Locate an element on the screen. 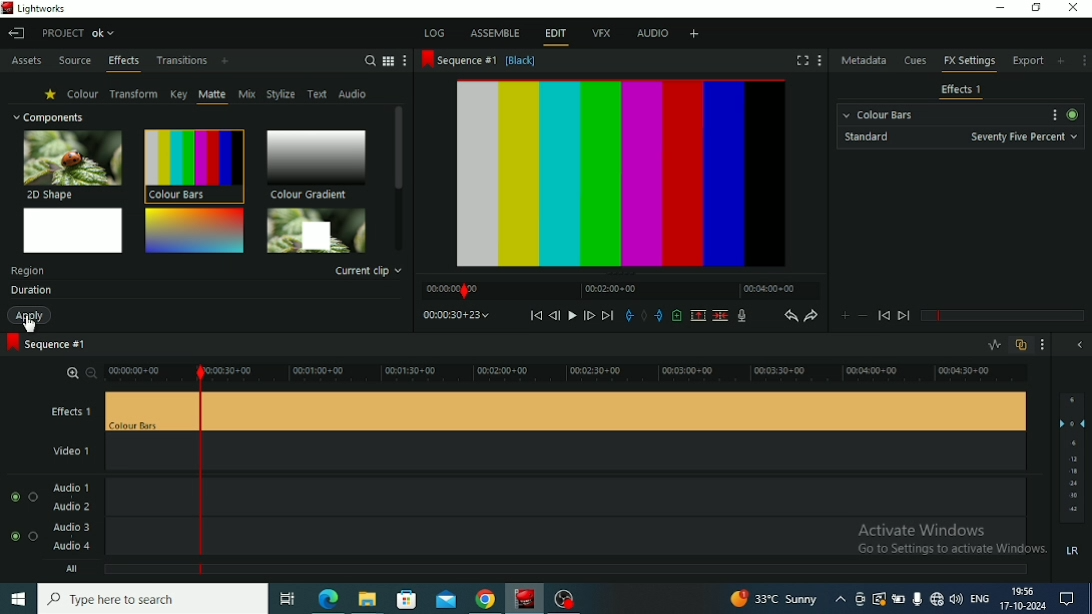 The width and height of the screenshot is (1092, 614). Lightwork is located at coordinates (526, 598).